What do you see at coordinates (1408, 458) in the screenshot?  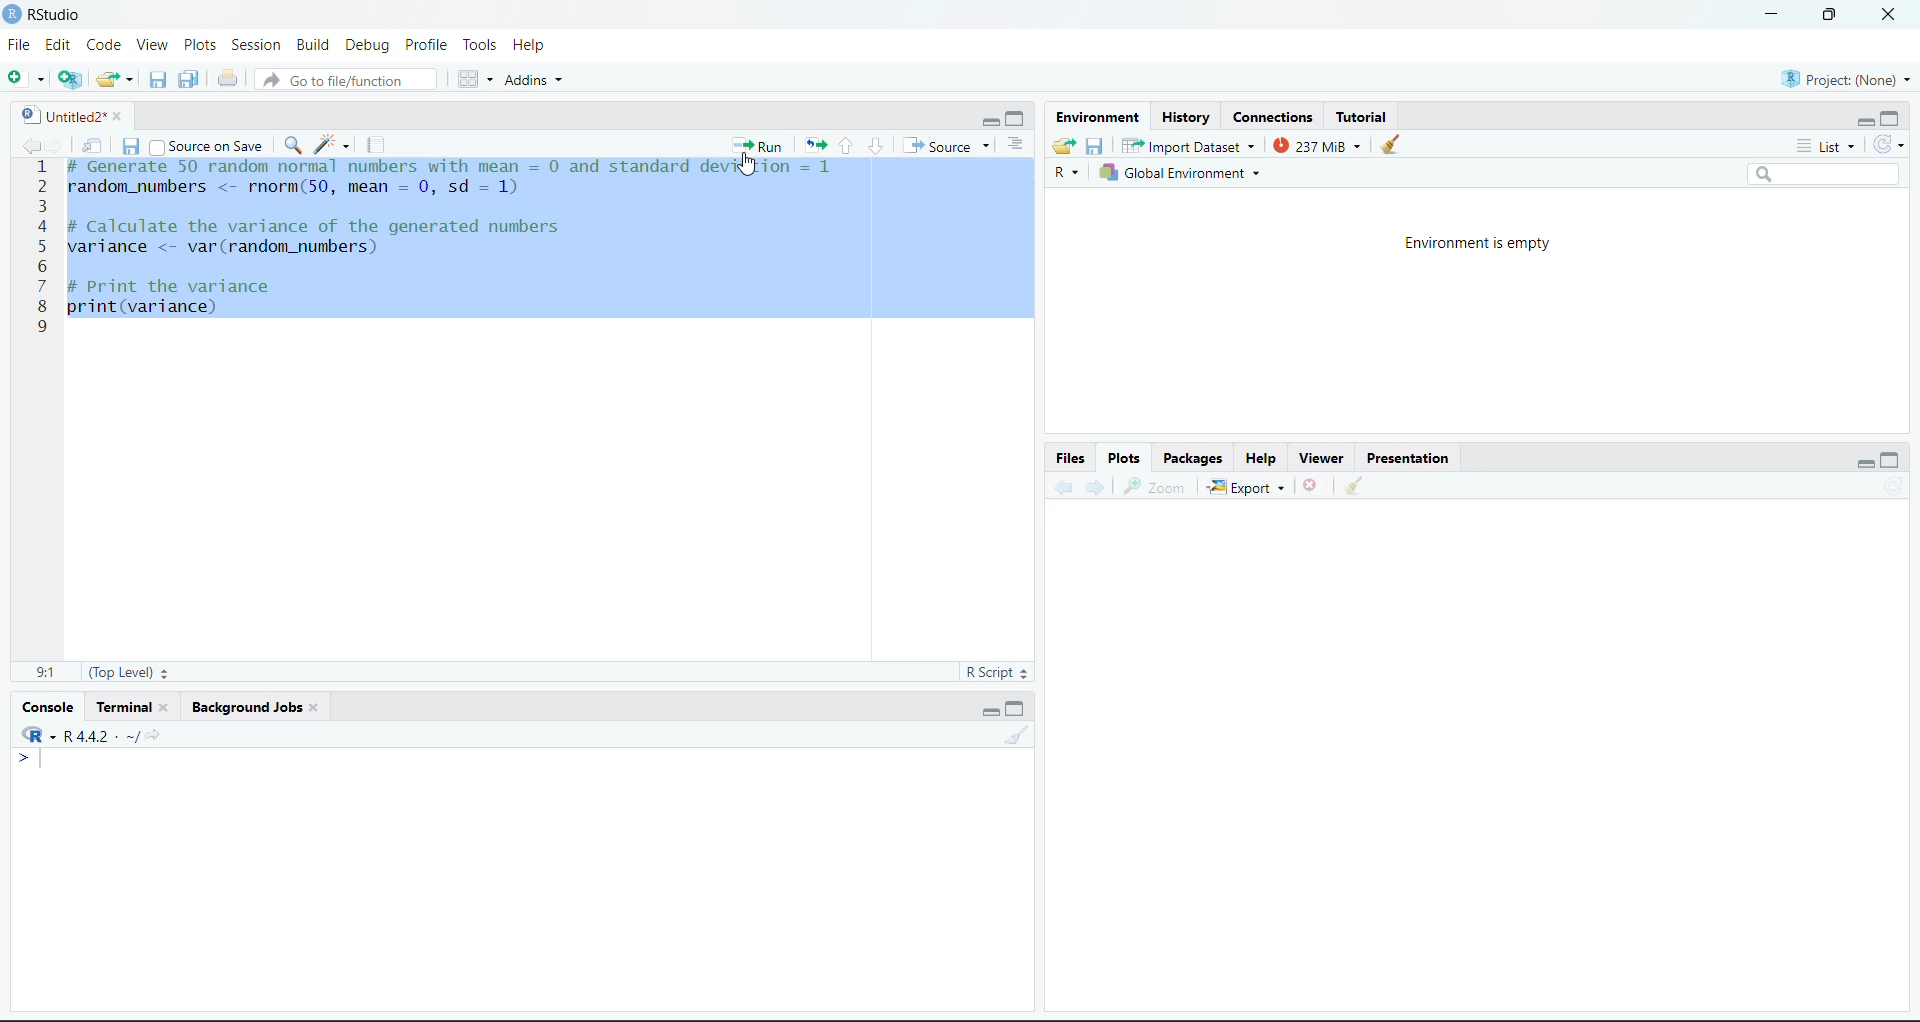 I see `Presentation` at bounding box center [1408, 458].